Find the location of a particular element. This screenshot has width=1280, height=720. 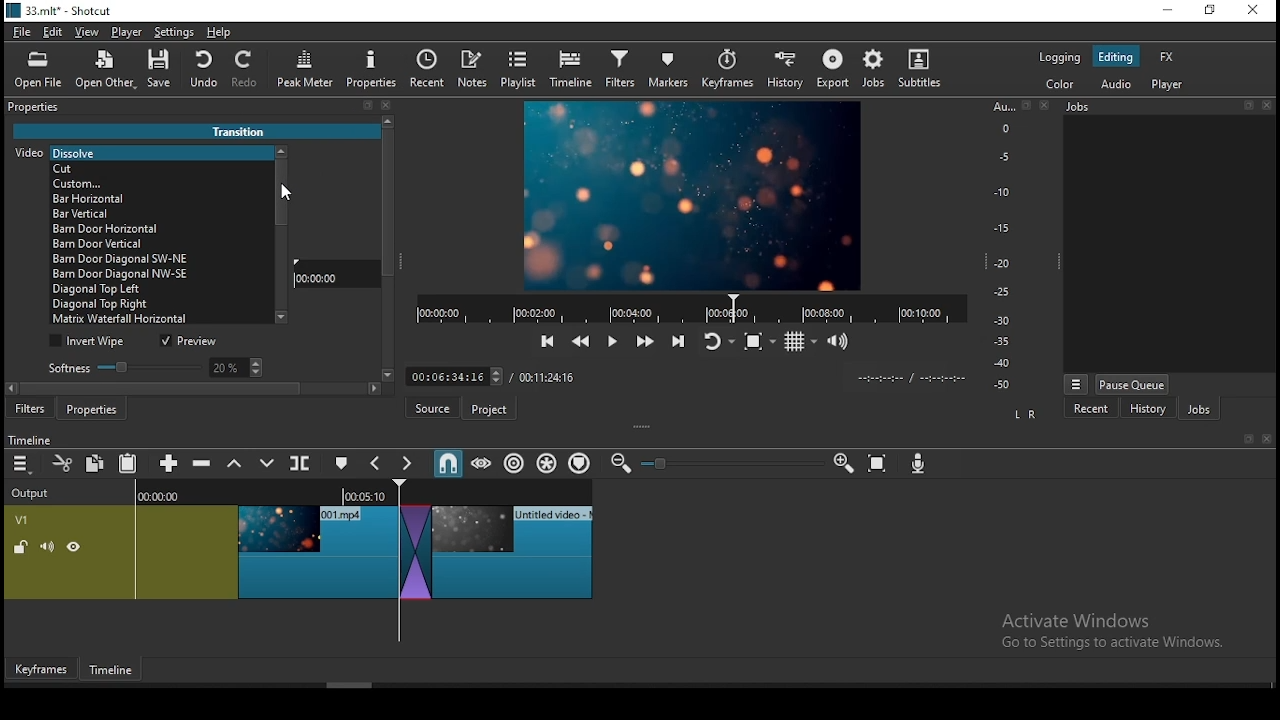

snap is located at coordinates (447, 463).